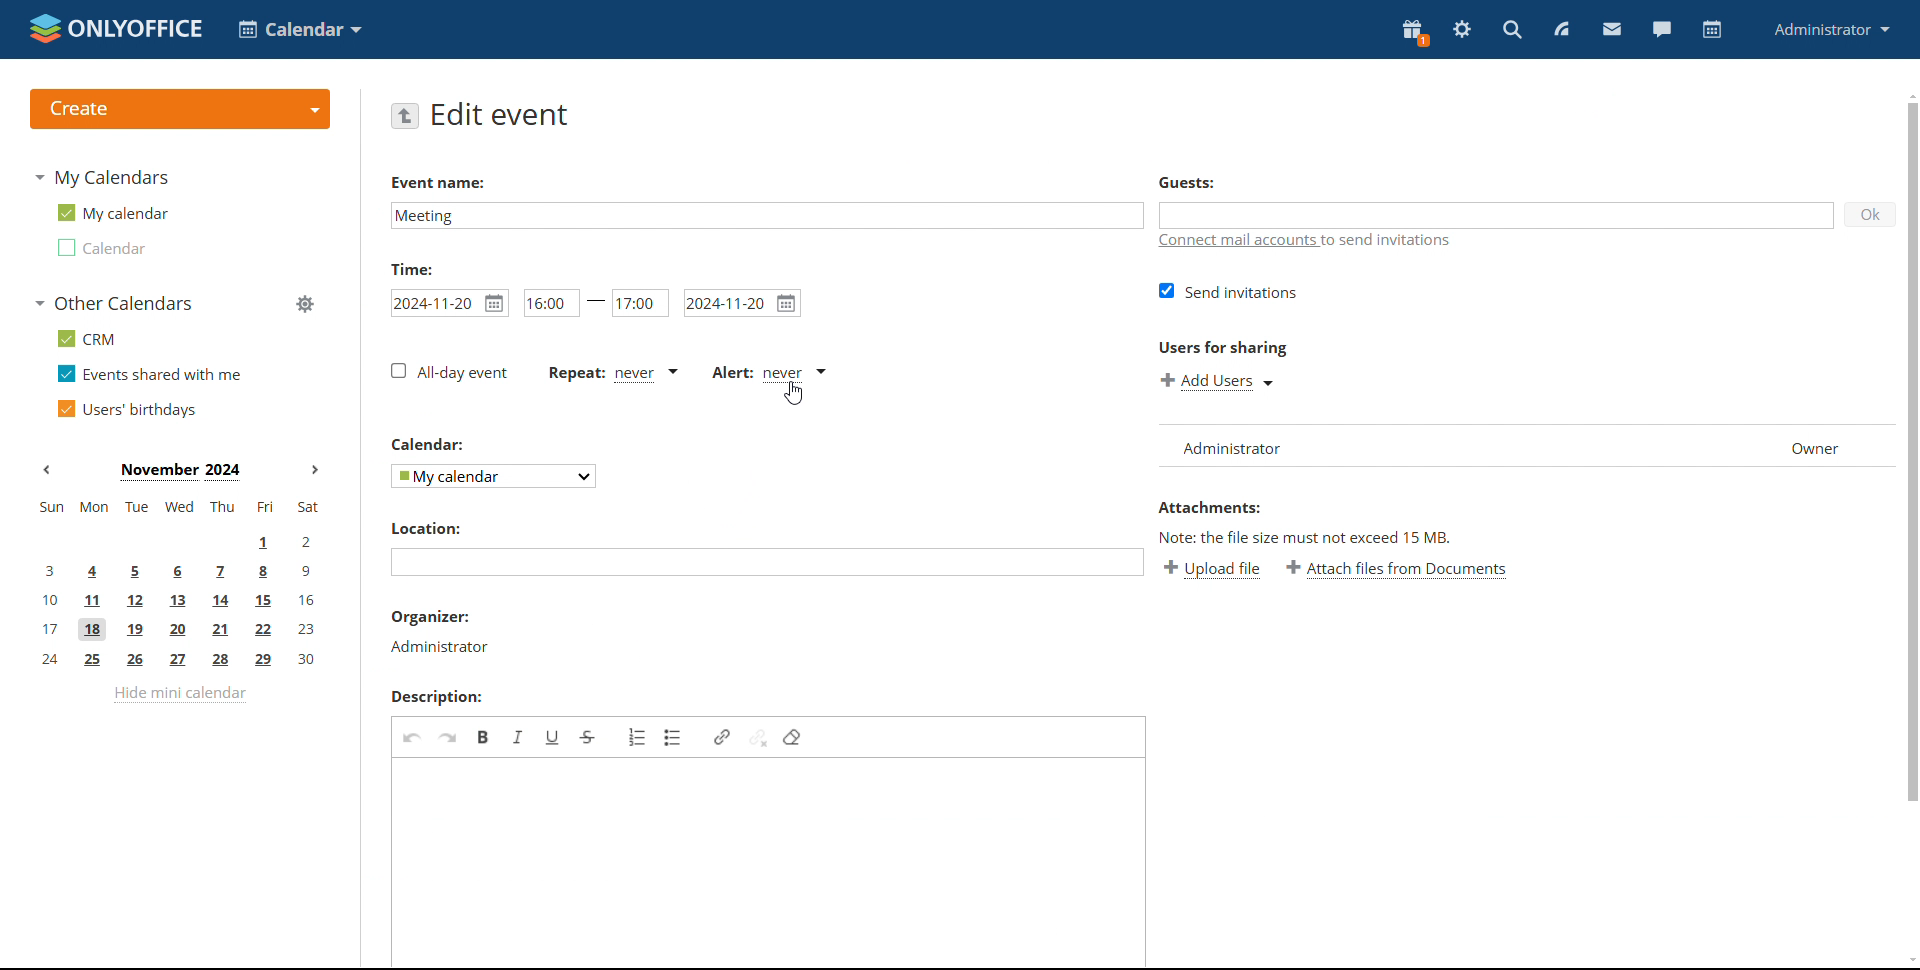 This screenshot has height=970, width=1920. What do you see at coordinates (181, 471) in the screenshot?
I see `Month on display` at bounding box center [181, 471].